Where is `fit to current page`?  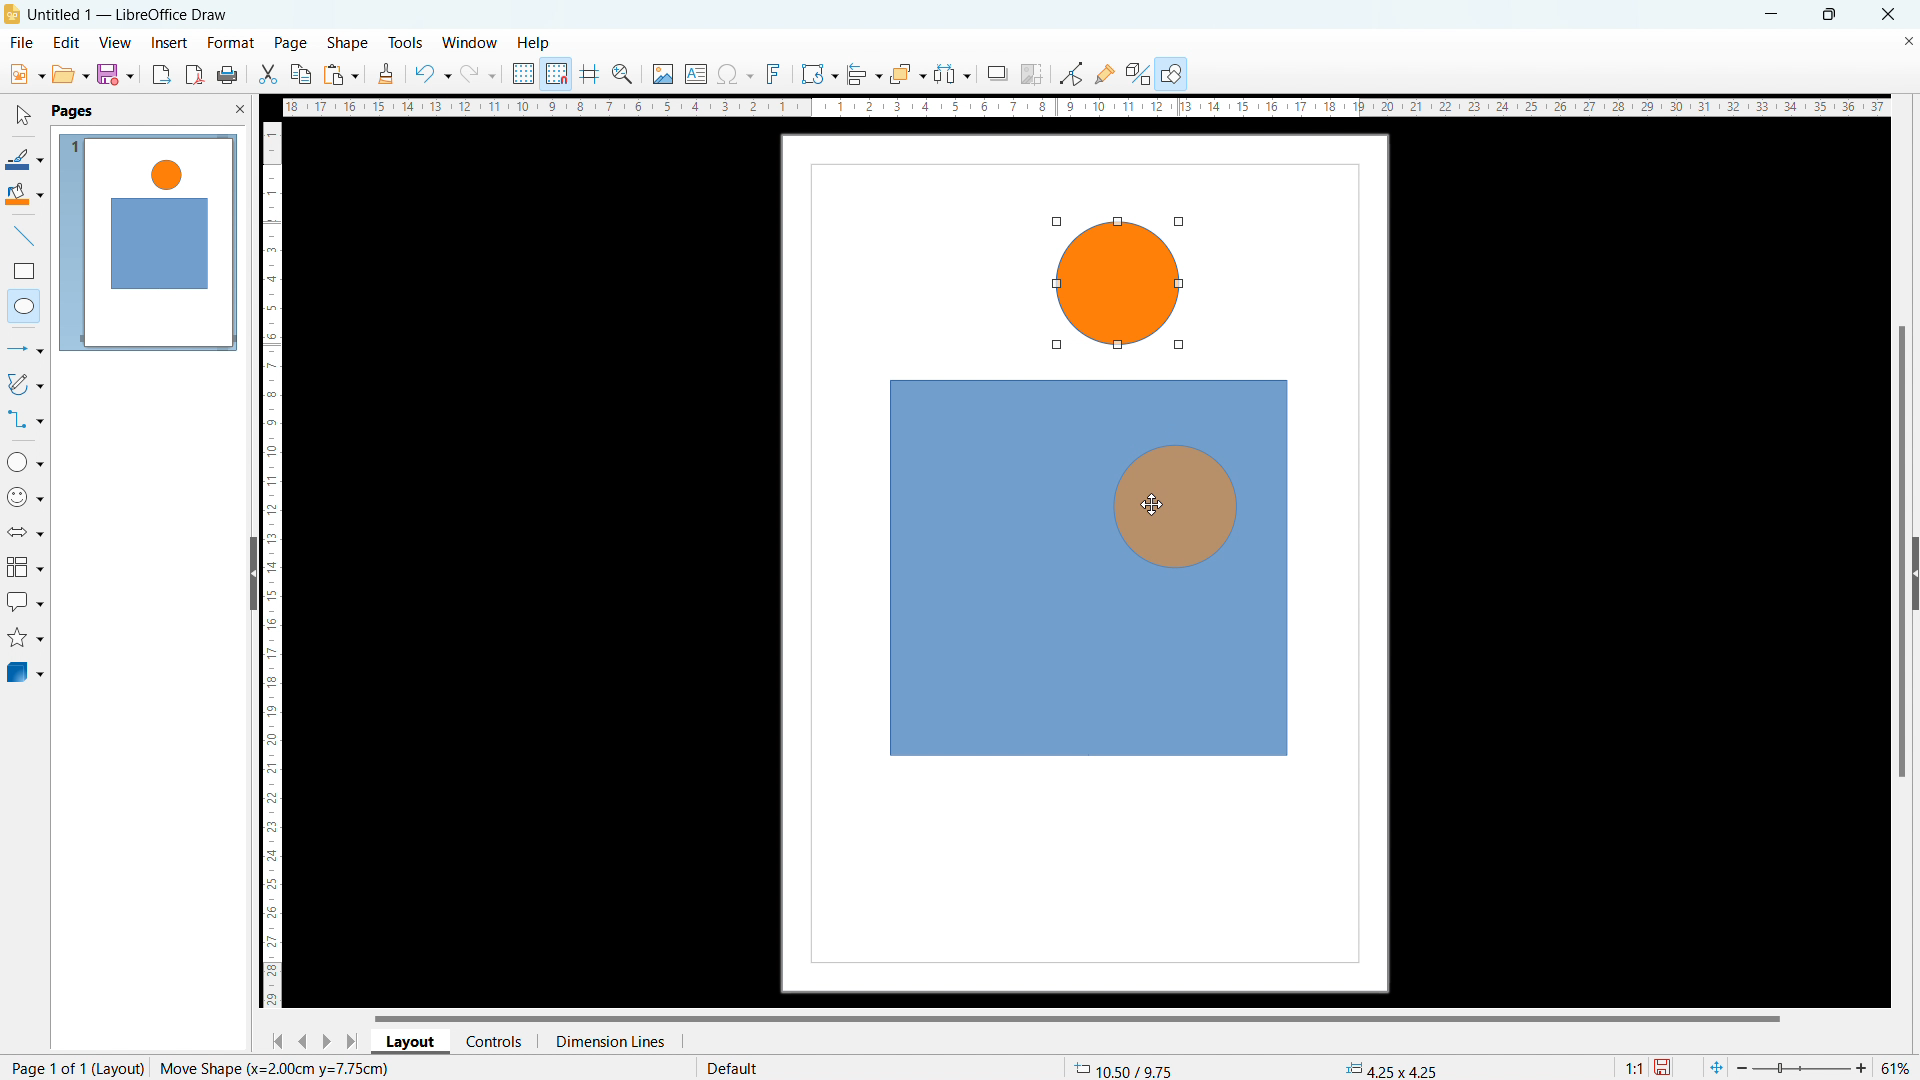 fit to current page is located at coordinates (1716, 1067).